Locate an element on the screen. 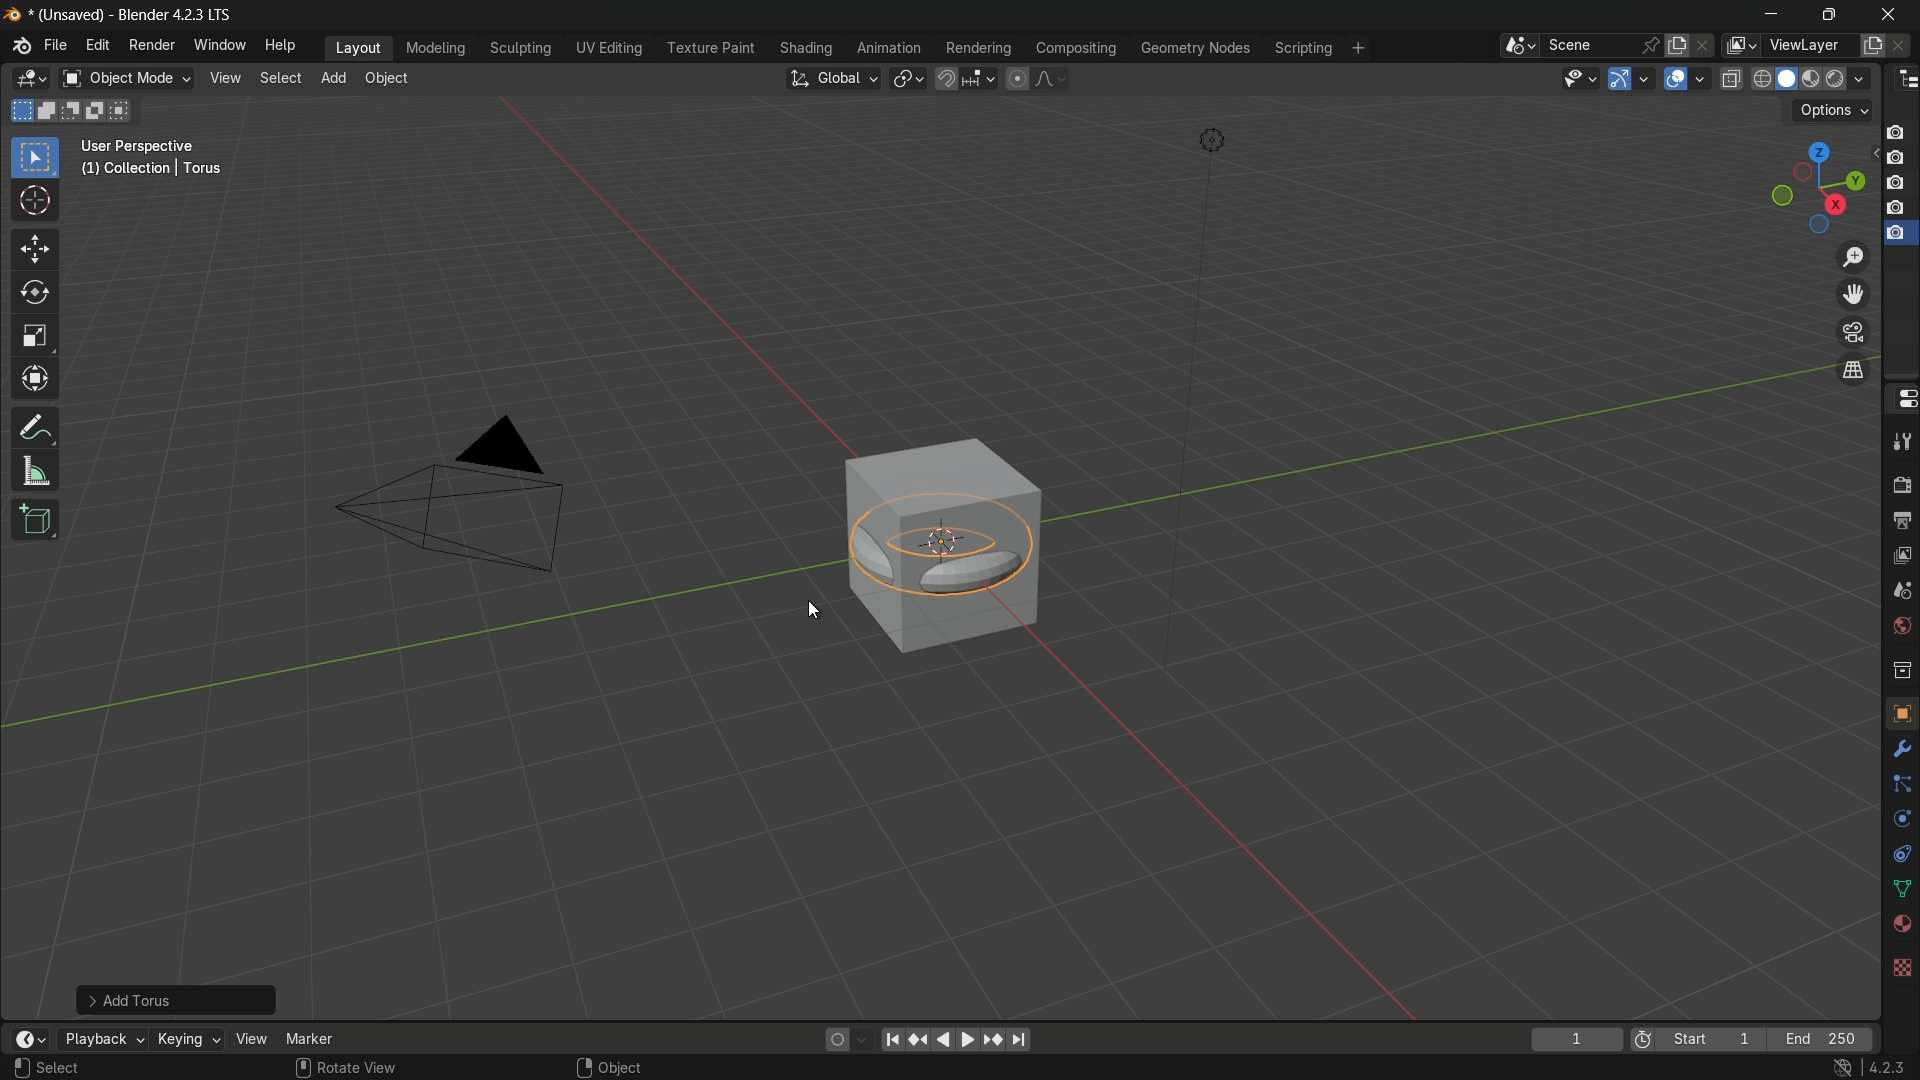 Image resolution: width=1920 pixels, height=1080 pixels. tools is located at coordinates (1901, 438).